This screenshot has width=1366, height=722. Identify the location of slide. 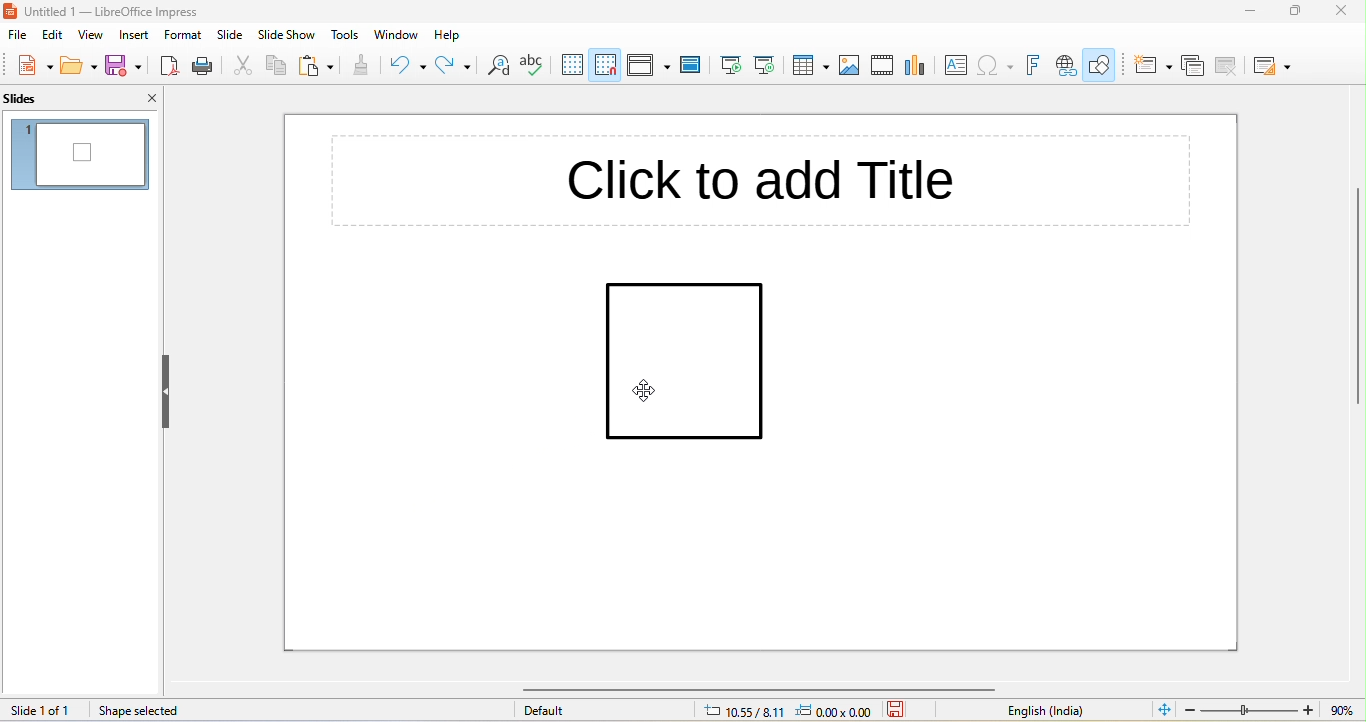
(230, 35).